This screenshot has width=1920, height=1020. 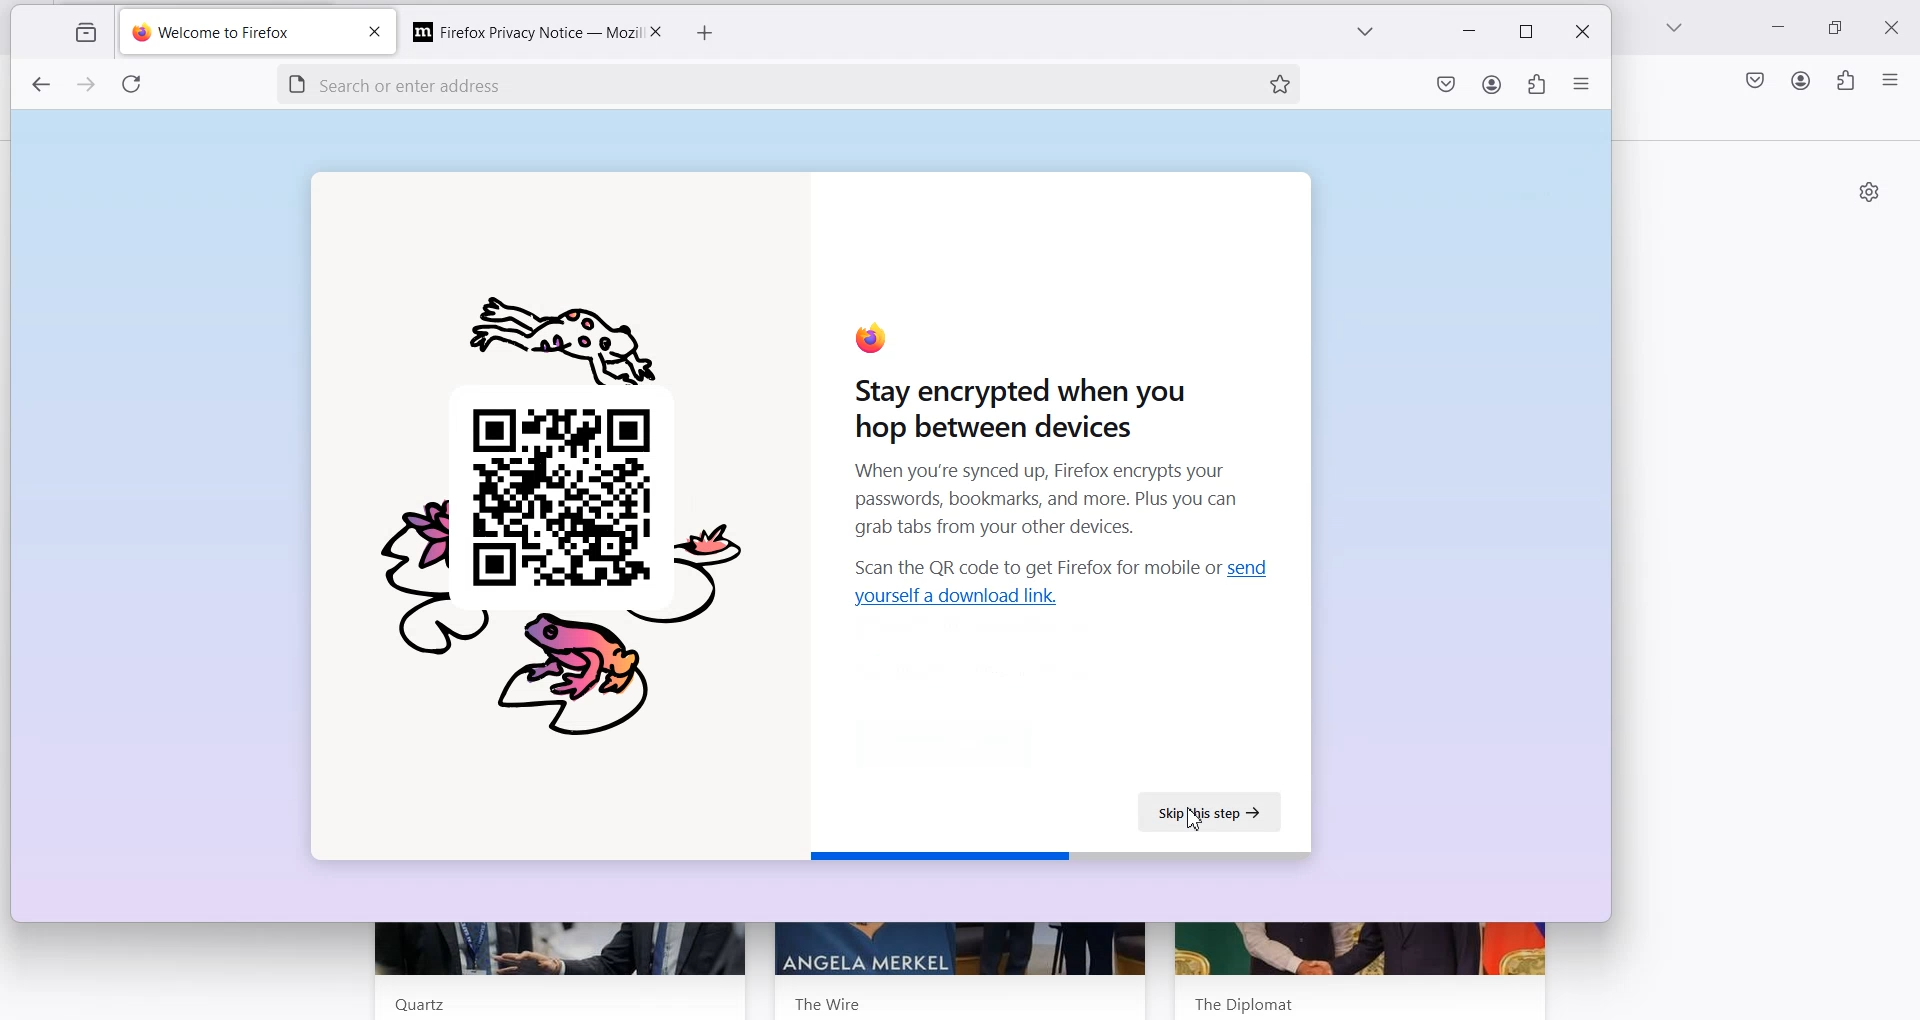 What do you see at coordinates (1472, 33) in the screenshot?
I see `minimize` at bounding box center [1472, 33].